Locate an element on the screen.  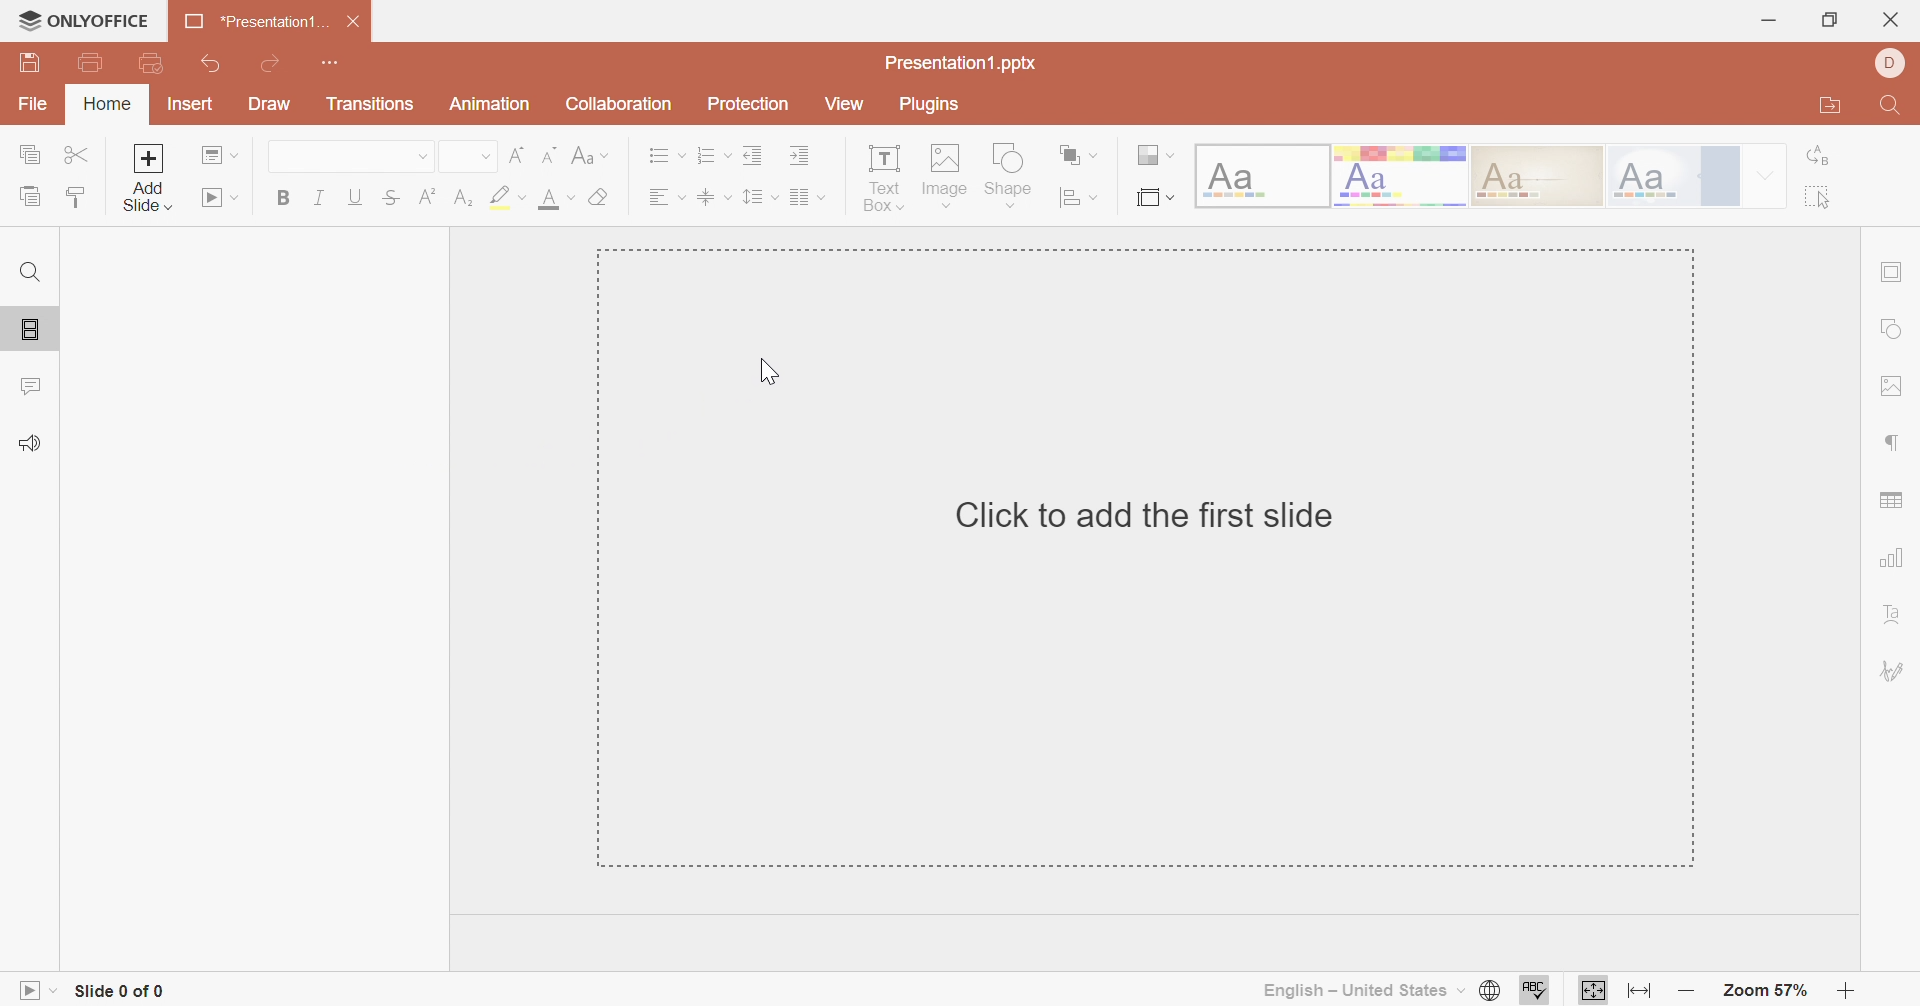
Start slideshow is located at coordinates (213, 197).